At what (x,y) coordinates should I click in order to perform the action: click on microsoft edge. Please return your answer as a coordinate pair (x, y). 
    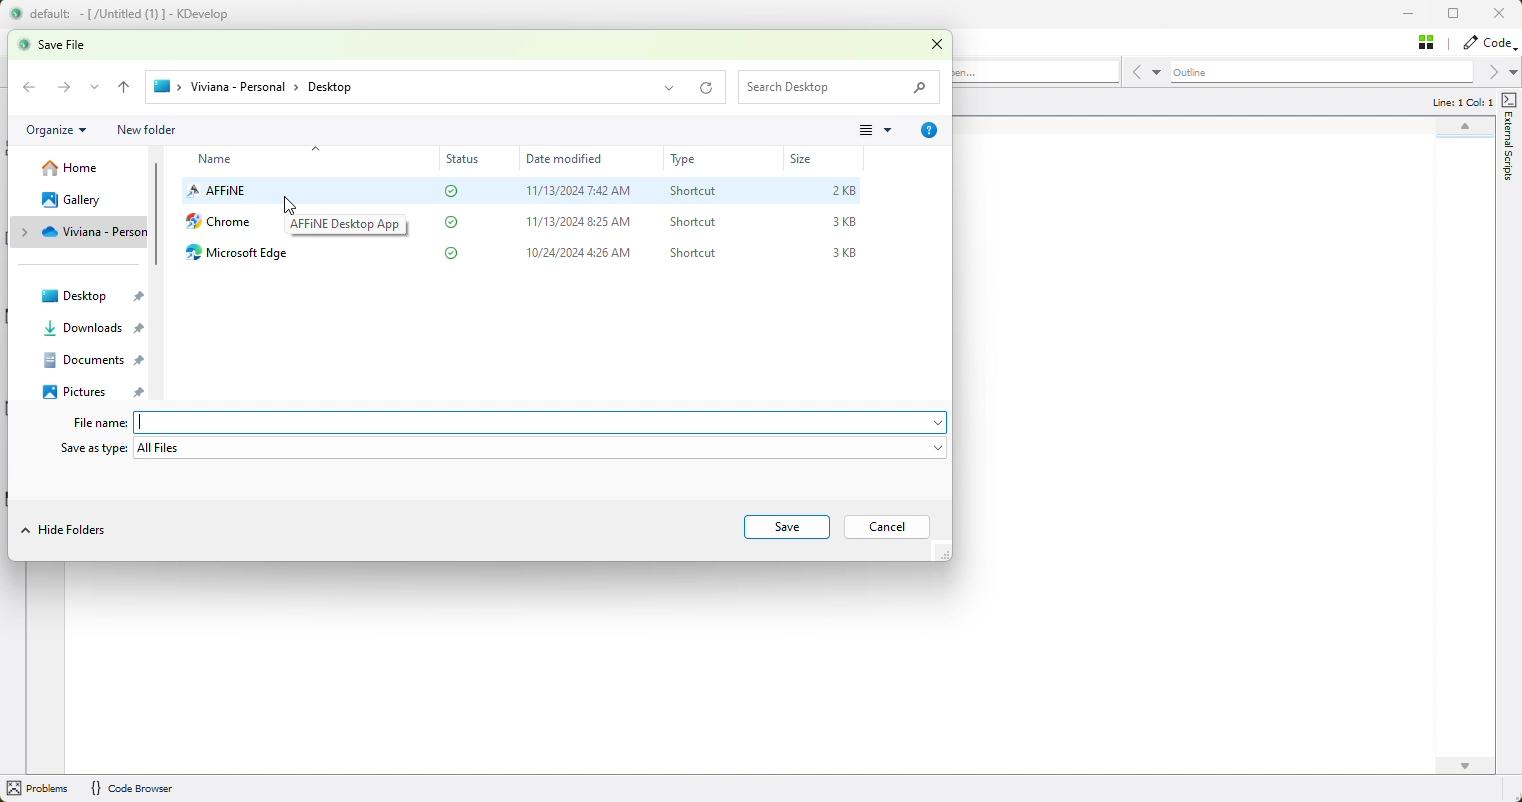
    Looking at the image, I should click on (246, 254).